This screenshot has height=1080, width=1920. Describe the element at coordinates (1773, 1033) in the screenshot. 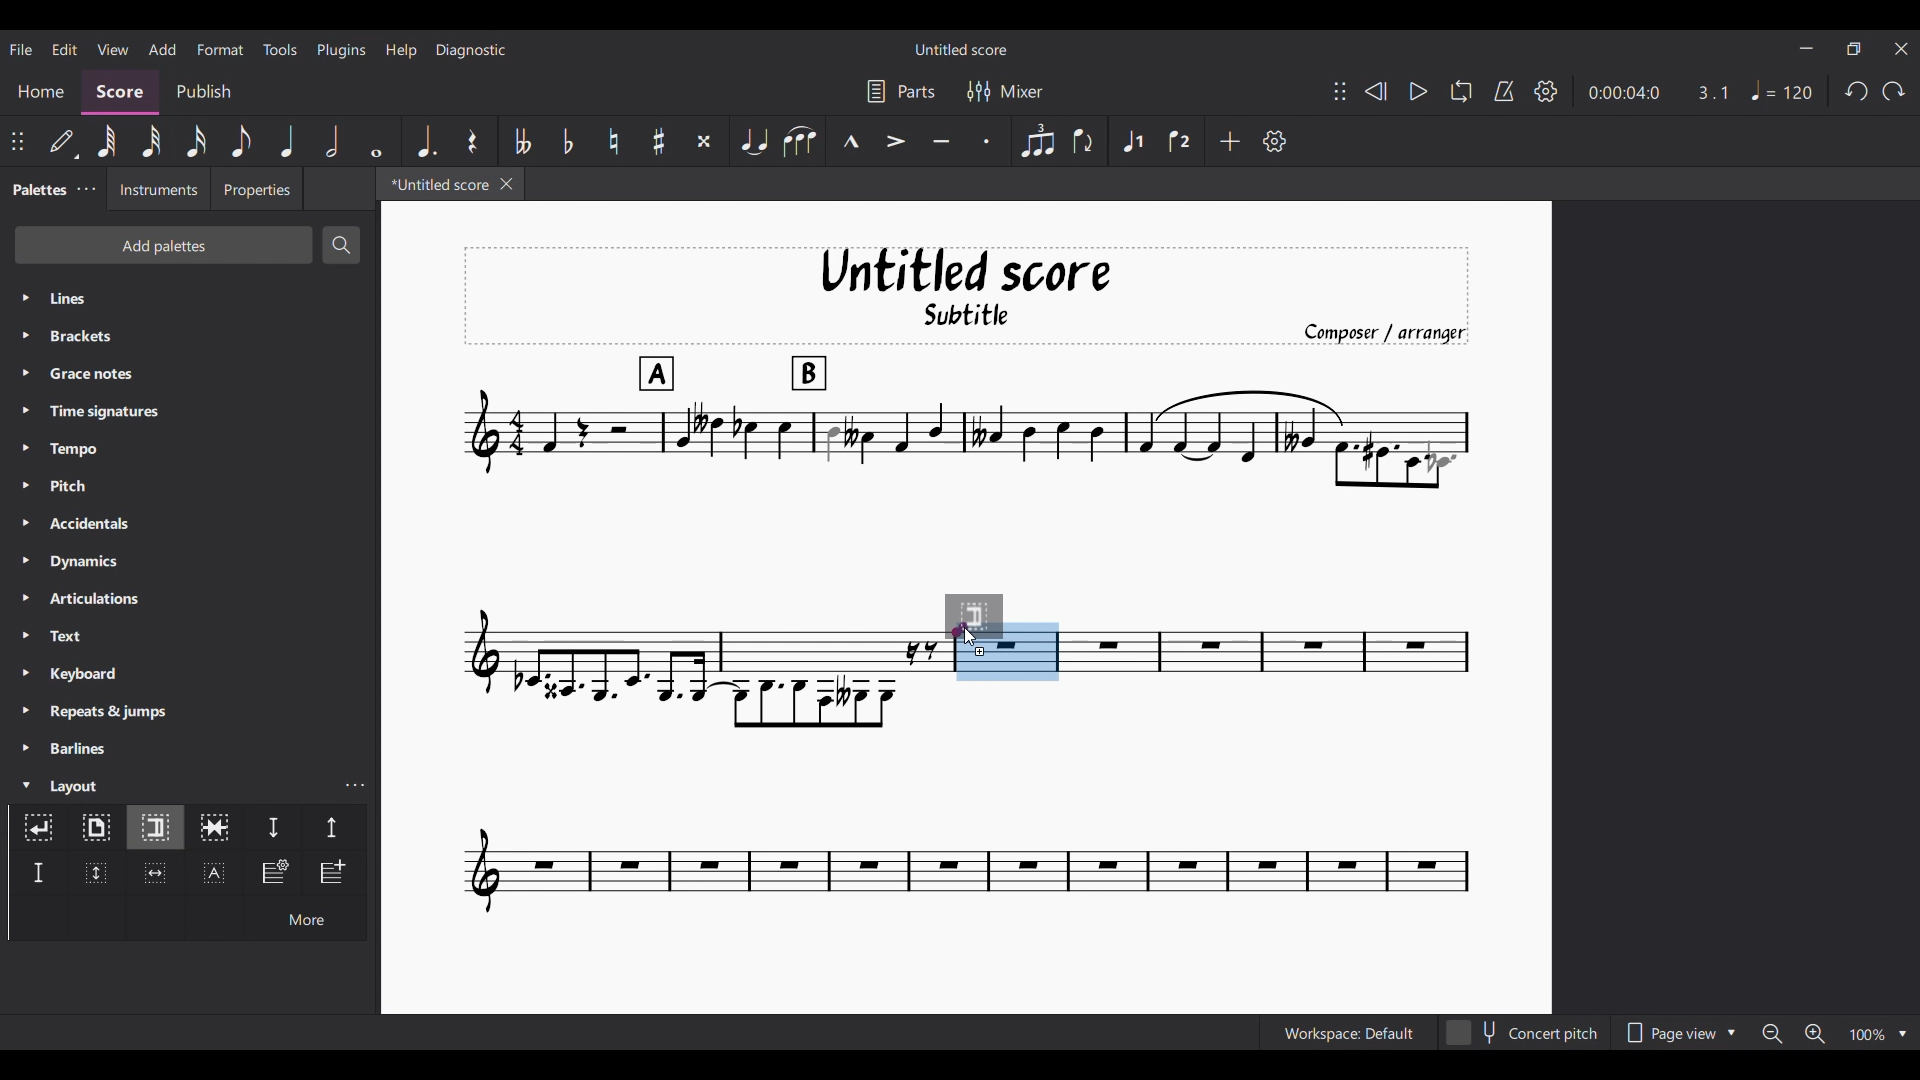

I see `Zoom out` at that location.